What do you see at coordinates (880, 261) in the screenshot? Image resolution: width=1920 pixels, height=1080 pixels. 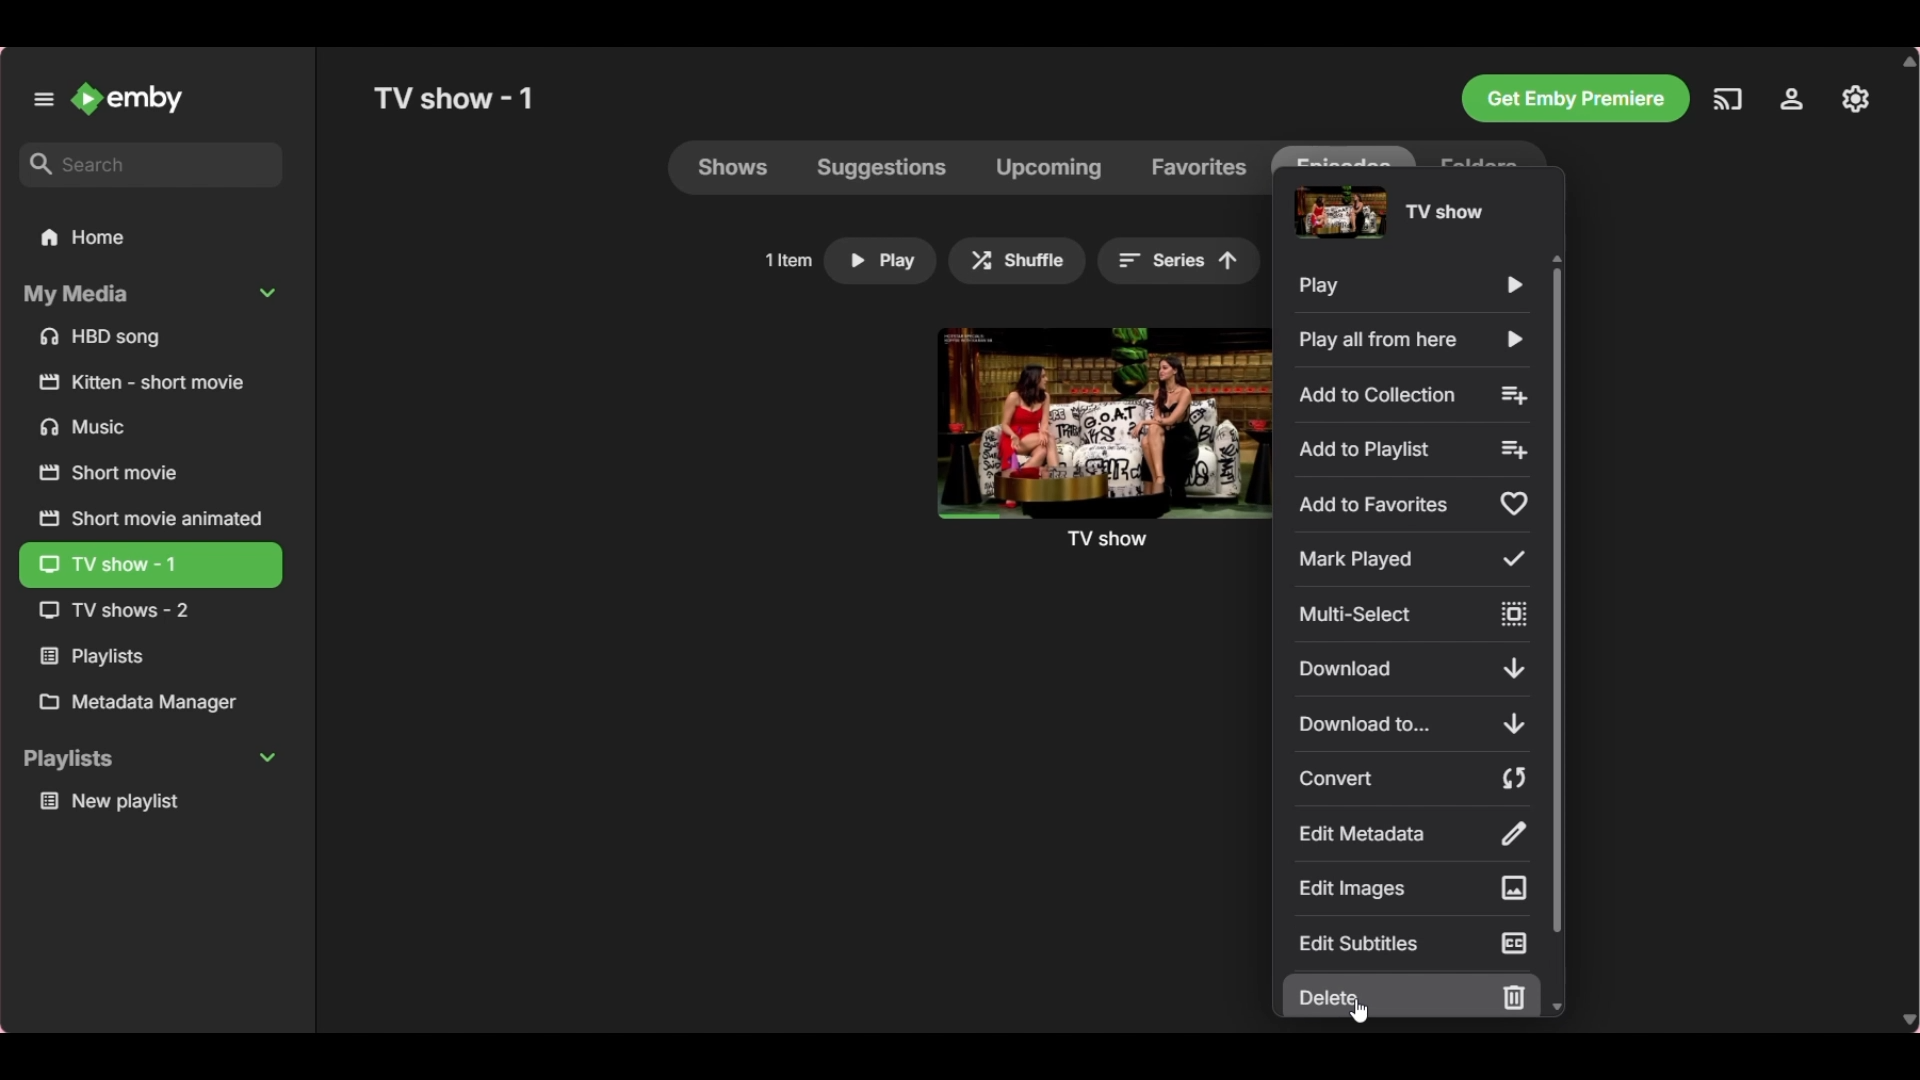 I see `Click to play selected episode` at bounding box center [880, 261].